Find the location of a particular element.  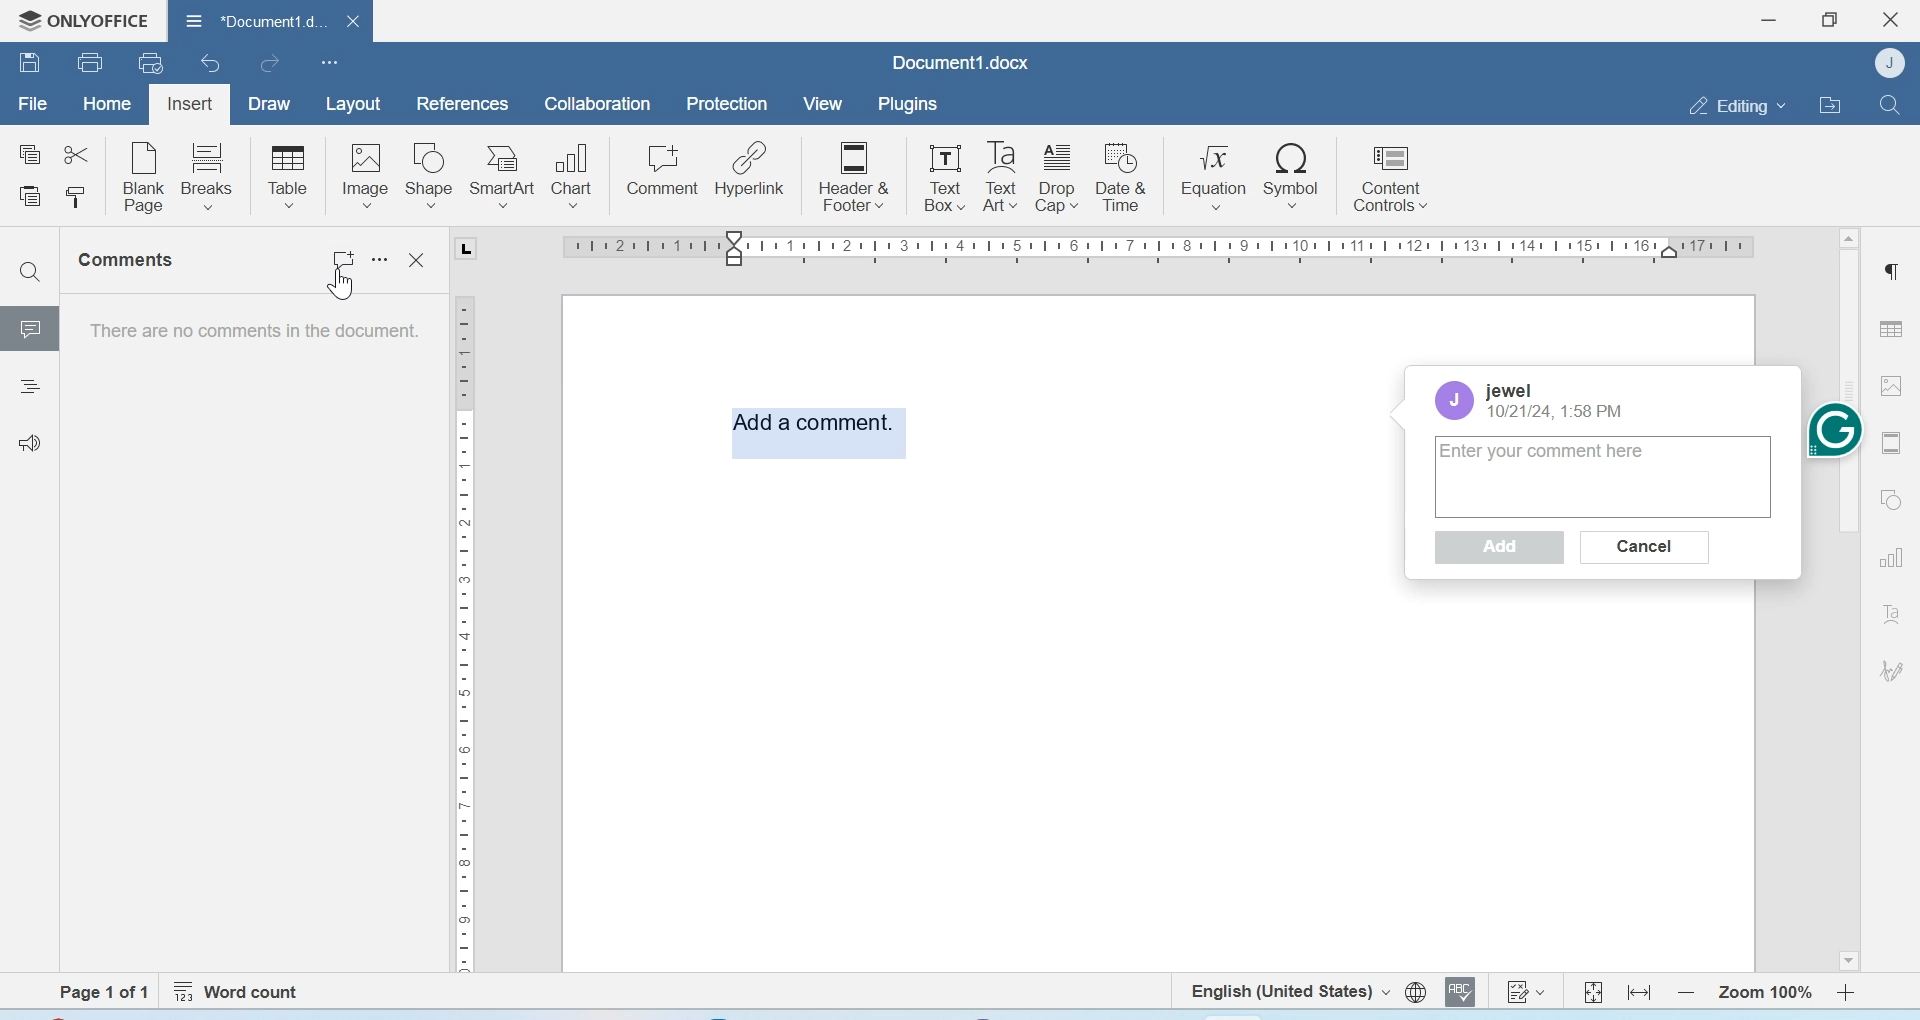

Track changes is located at coordinates (1524, 991).